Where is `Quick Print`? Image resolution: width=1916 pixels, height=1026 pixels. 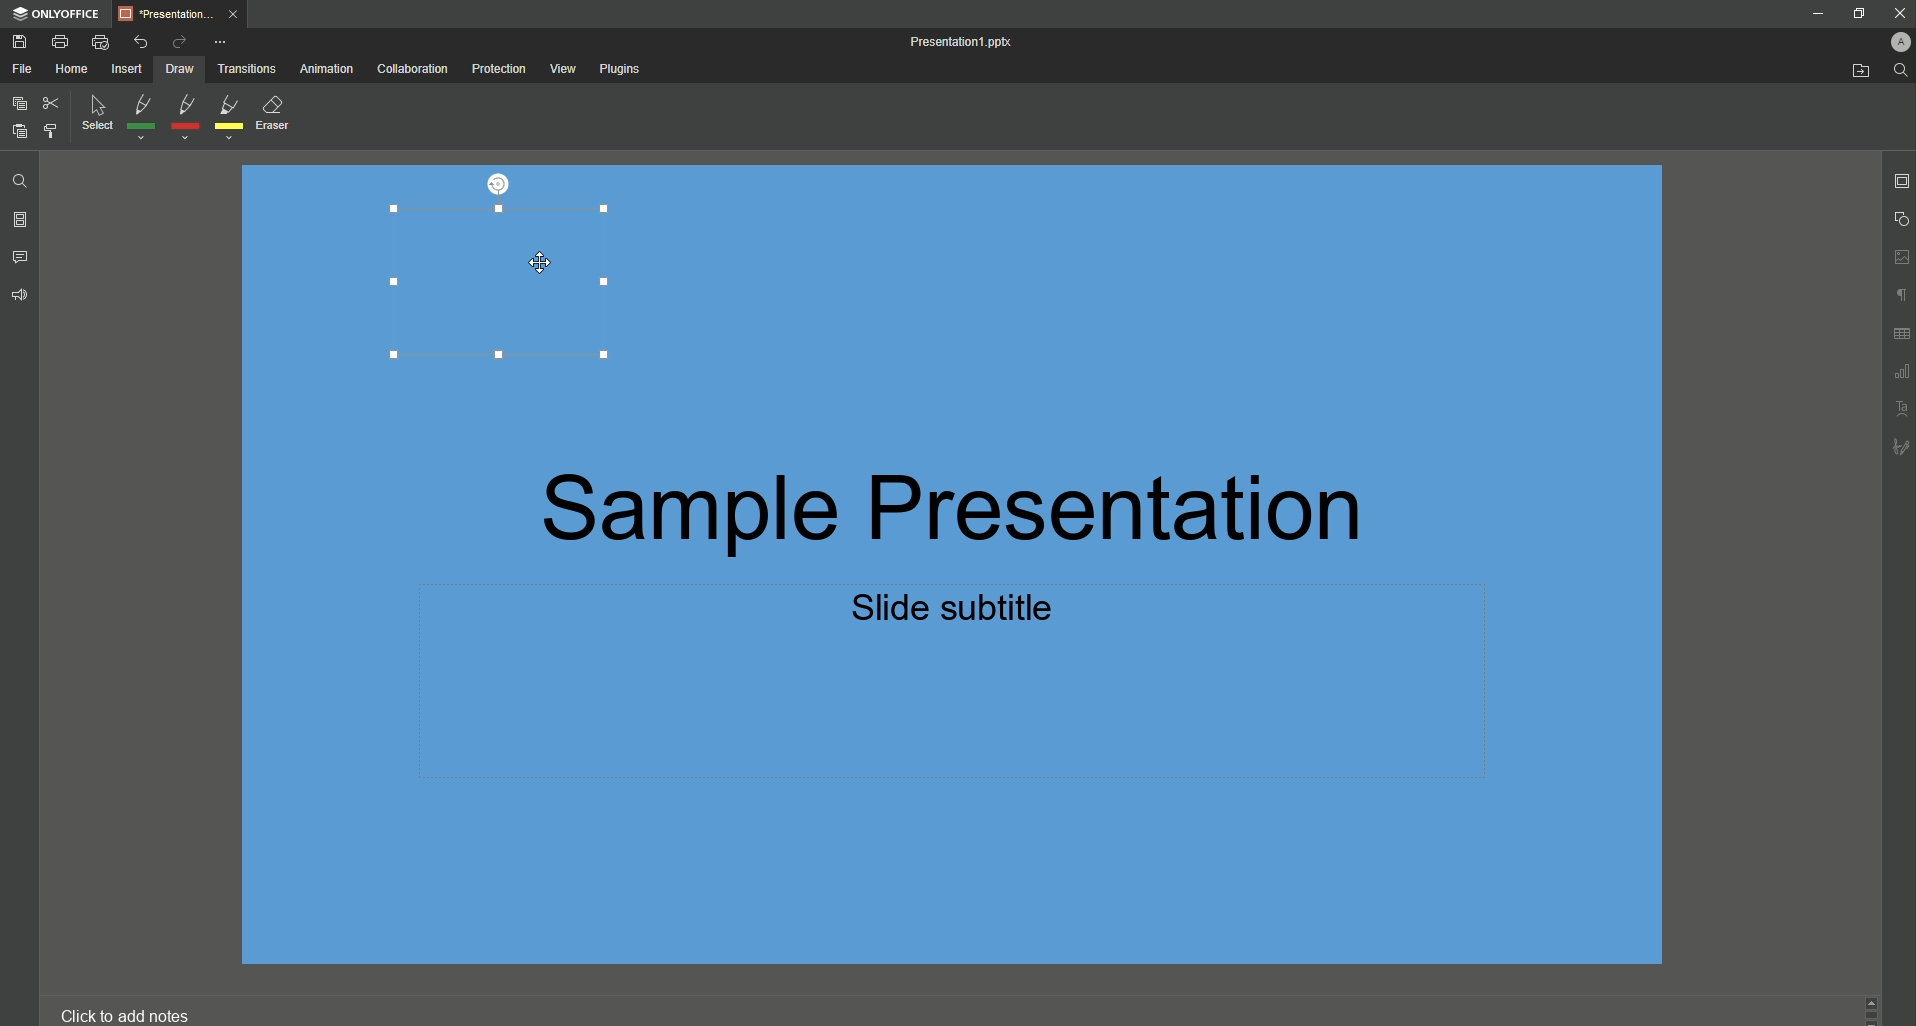 Quick Print is located at coordinates (102, 41).